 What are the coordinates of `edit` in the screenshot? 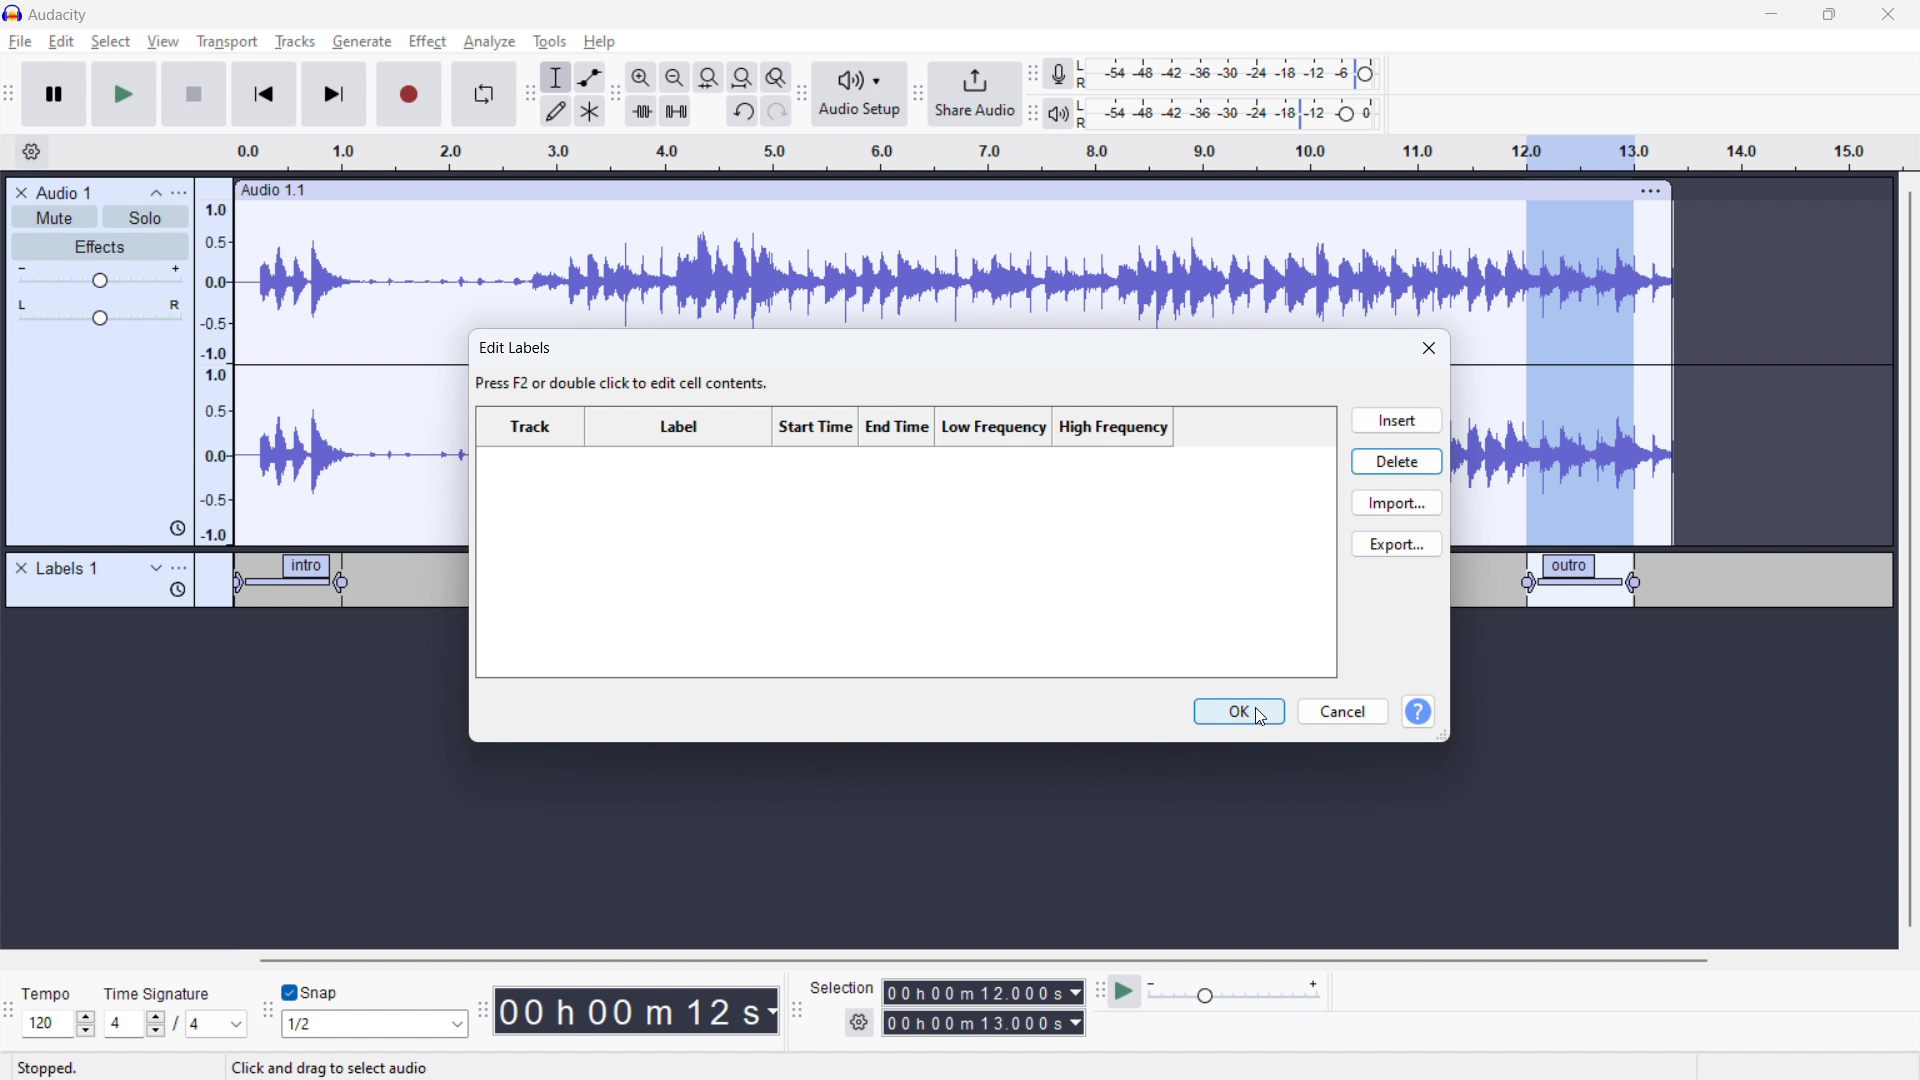 It's located at (61, 42).